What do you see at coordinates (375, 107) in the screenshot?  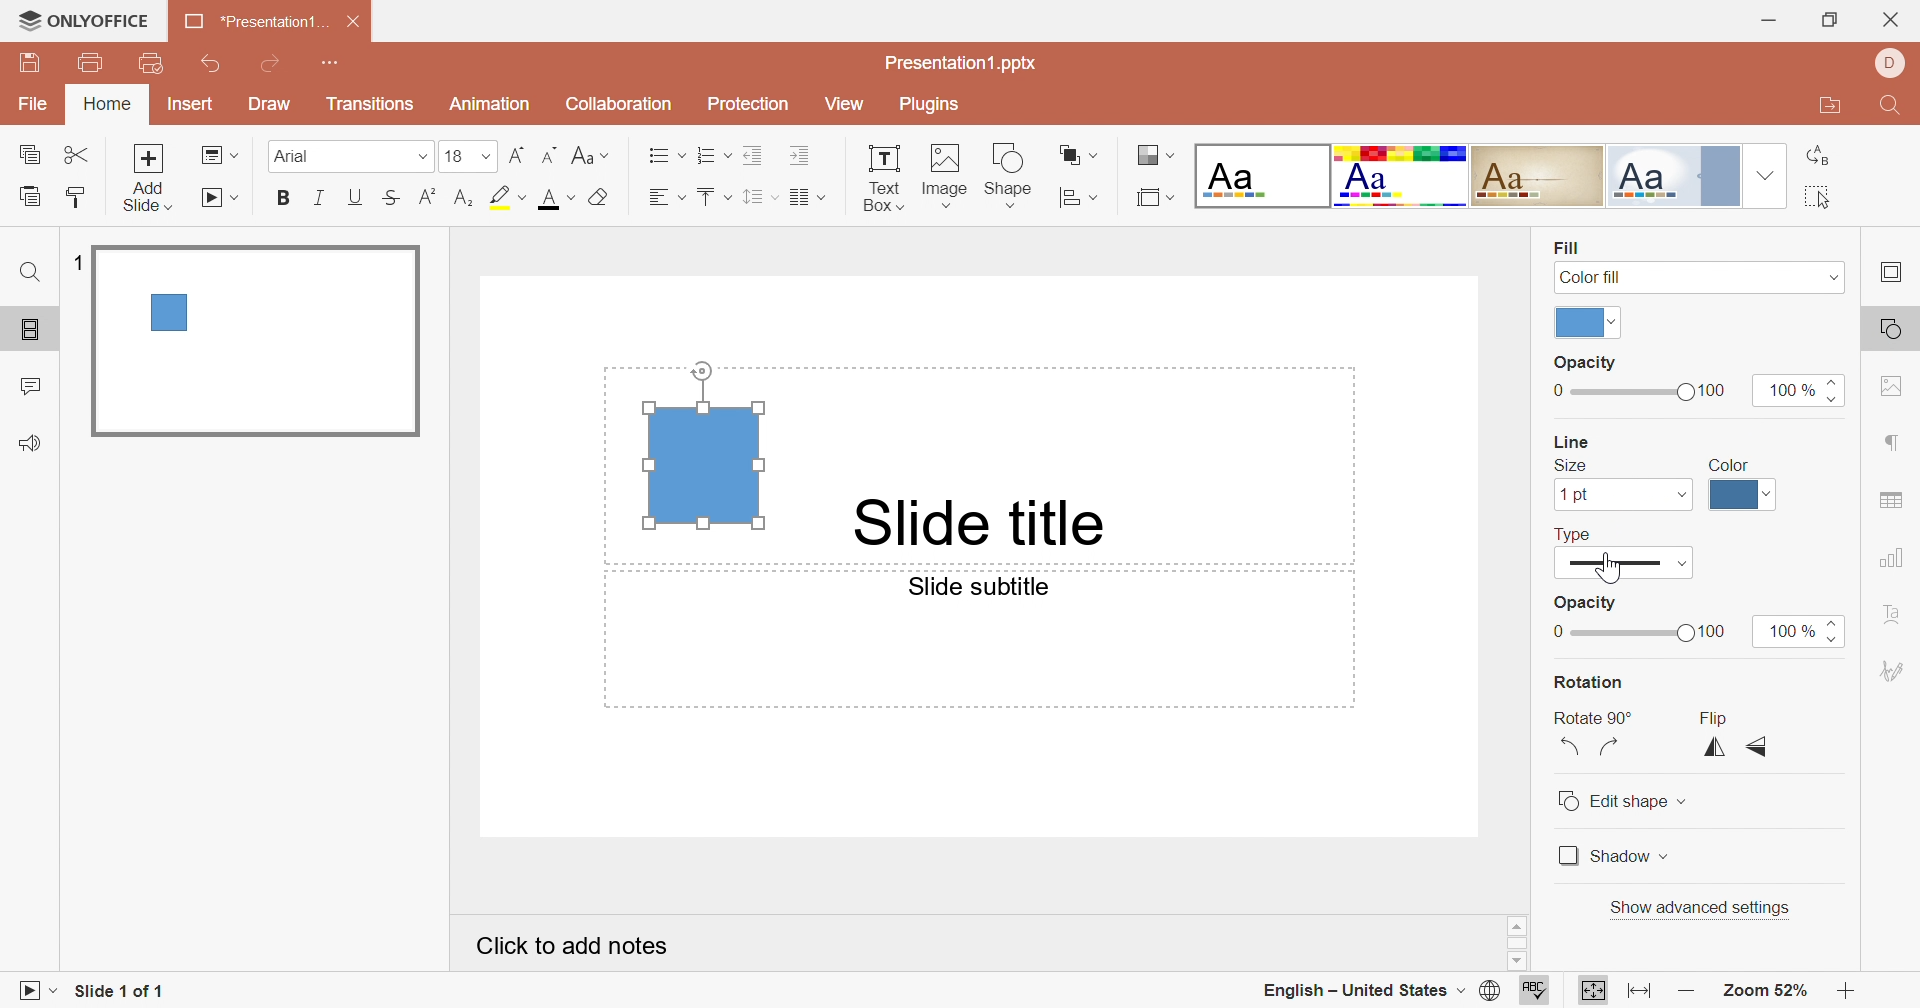 I see `Transitions` at bounding box center [375, 107].